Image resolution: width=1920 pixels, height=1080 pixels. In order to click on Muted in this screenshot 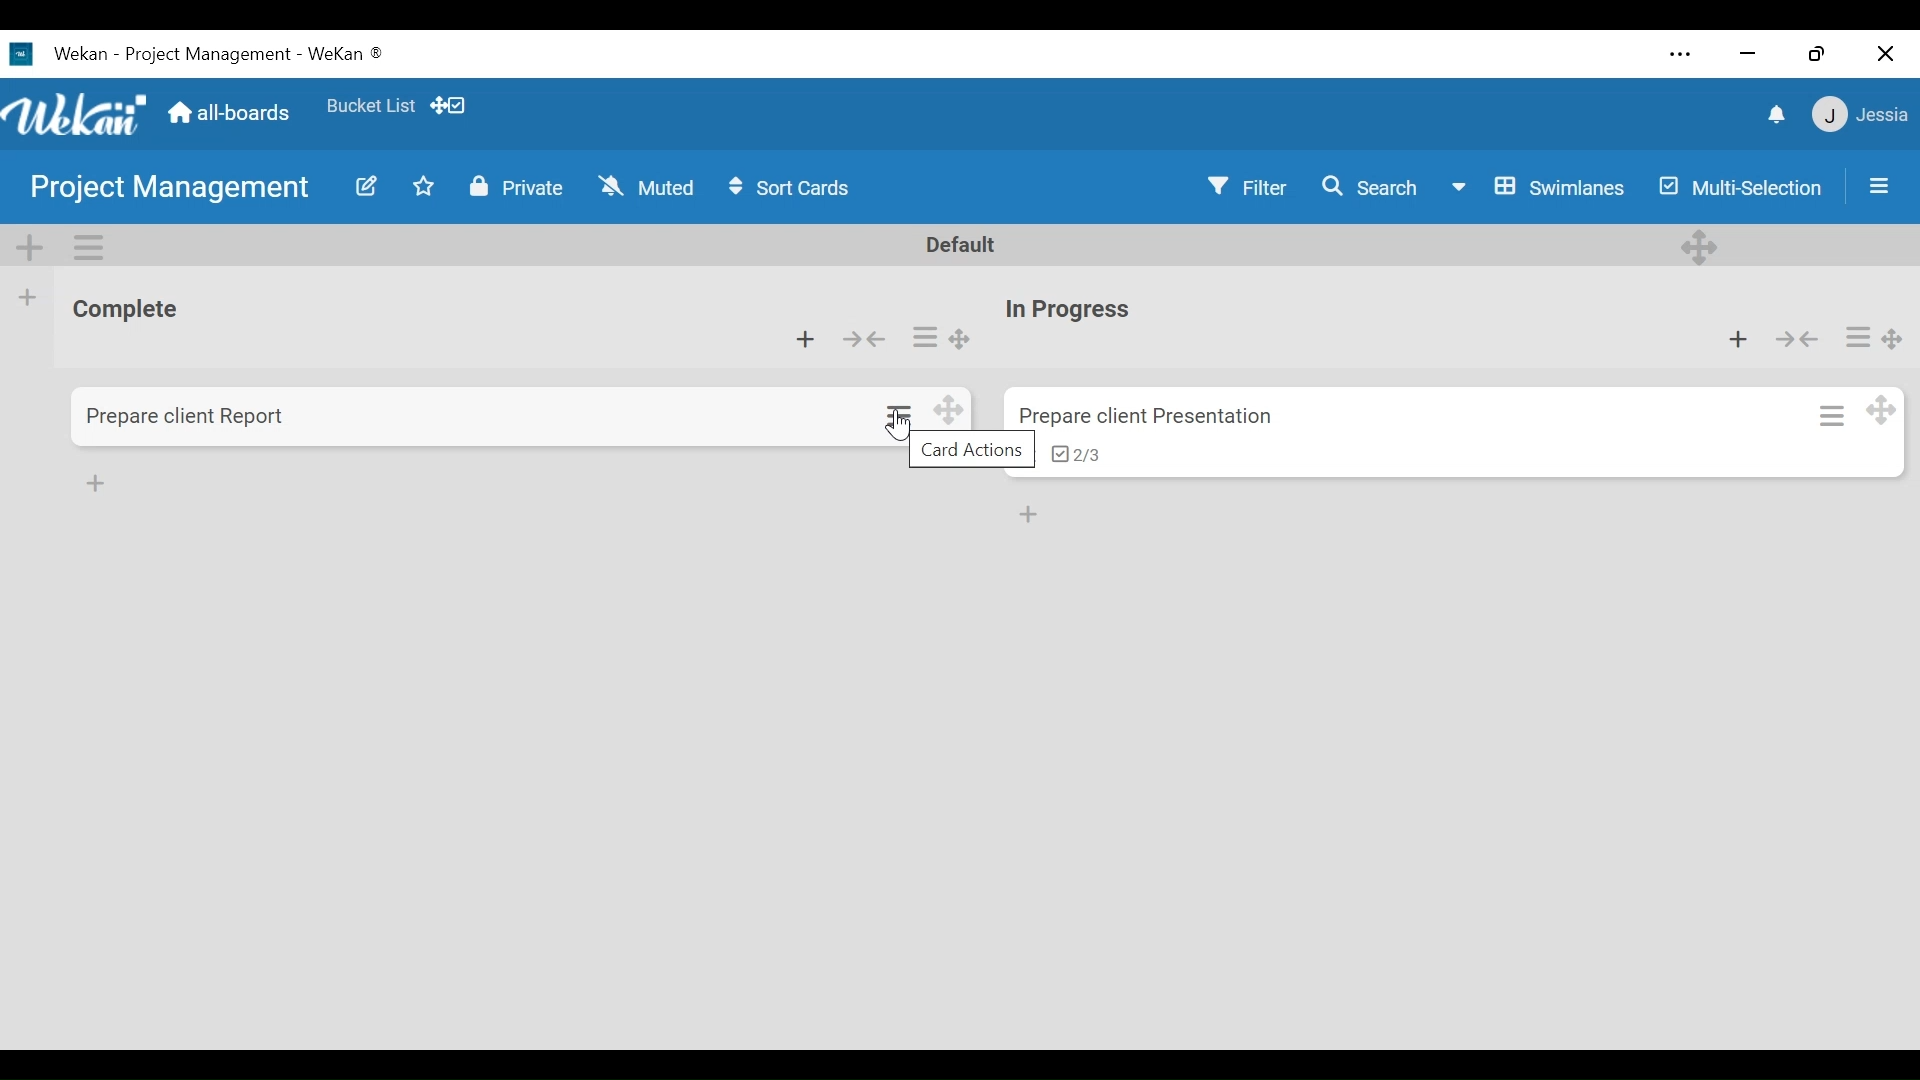, I will do `click(646, 187)`.